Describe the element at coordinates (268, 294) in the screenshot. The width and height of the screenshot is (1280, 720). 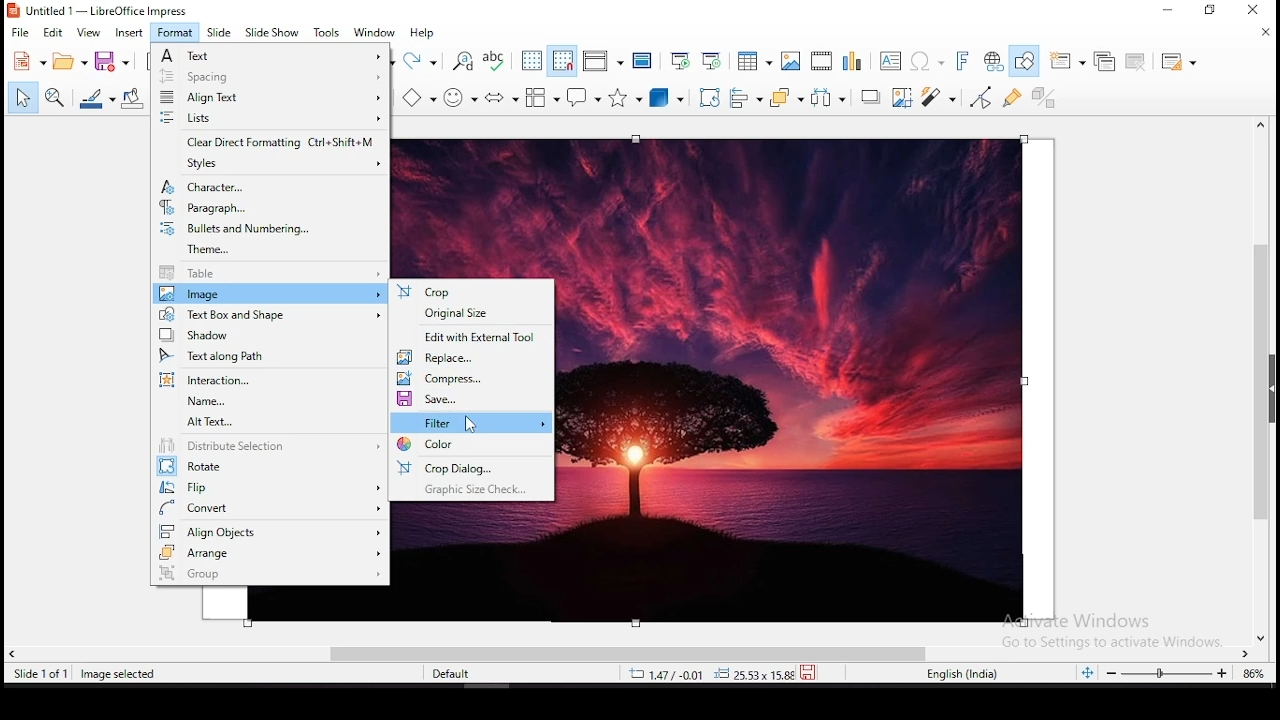
I see `image` at that location.